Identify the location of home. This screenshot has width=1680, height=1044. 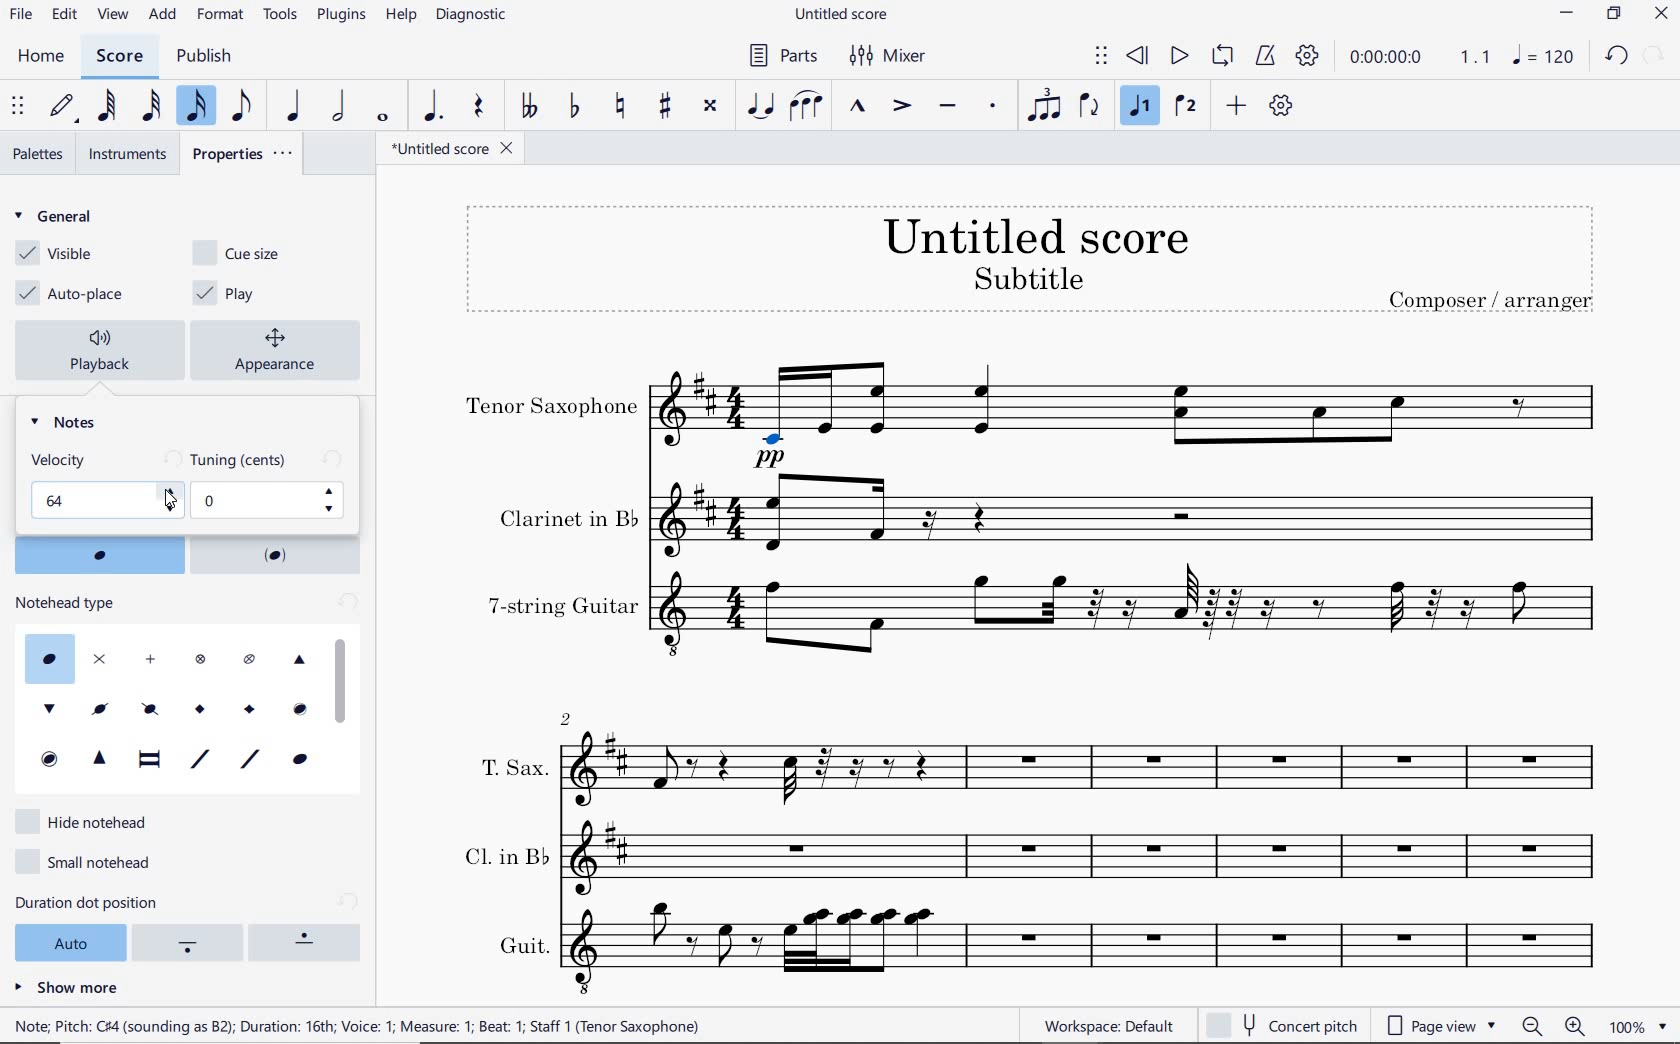
(40, 57).